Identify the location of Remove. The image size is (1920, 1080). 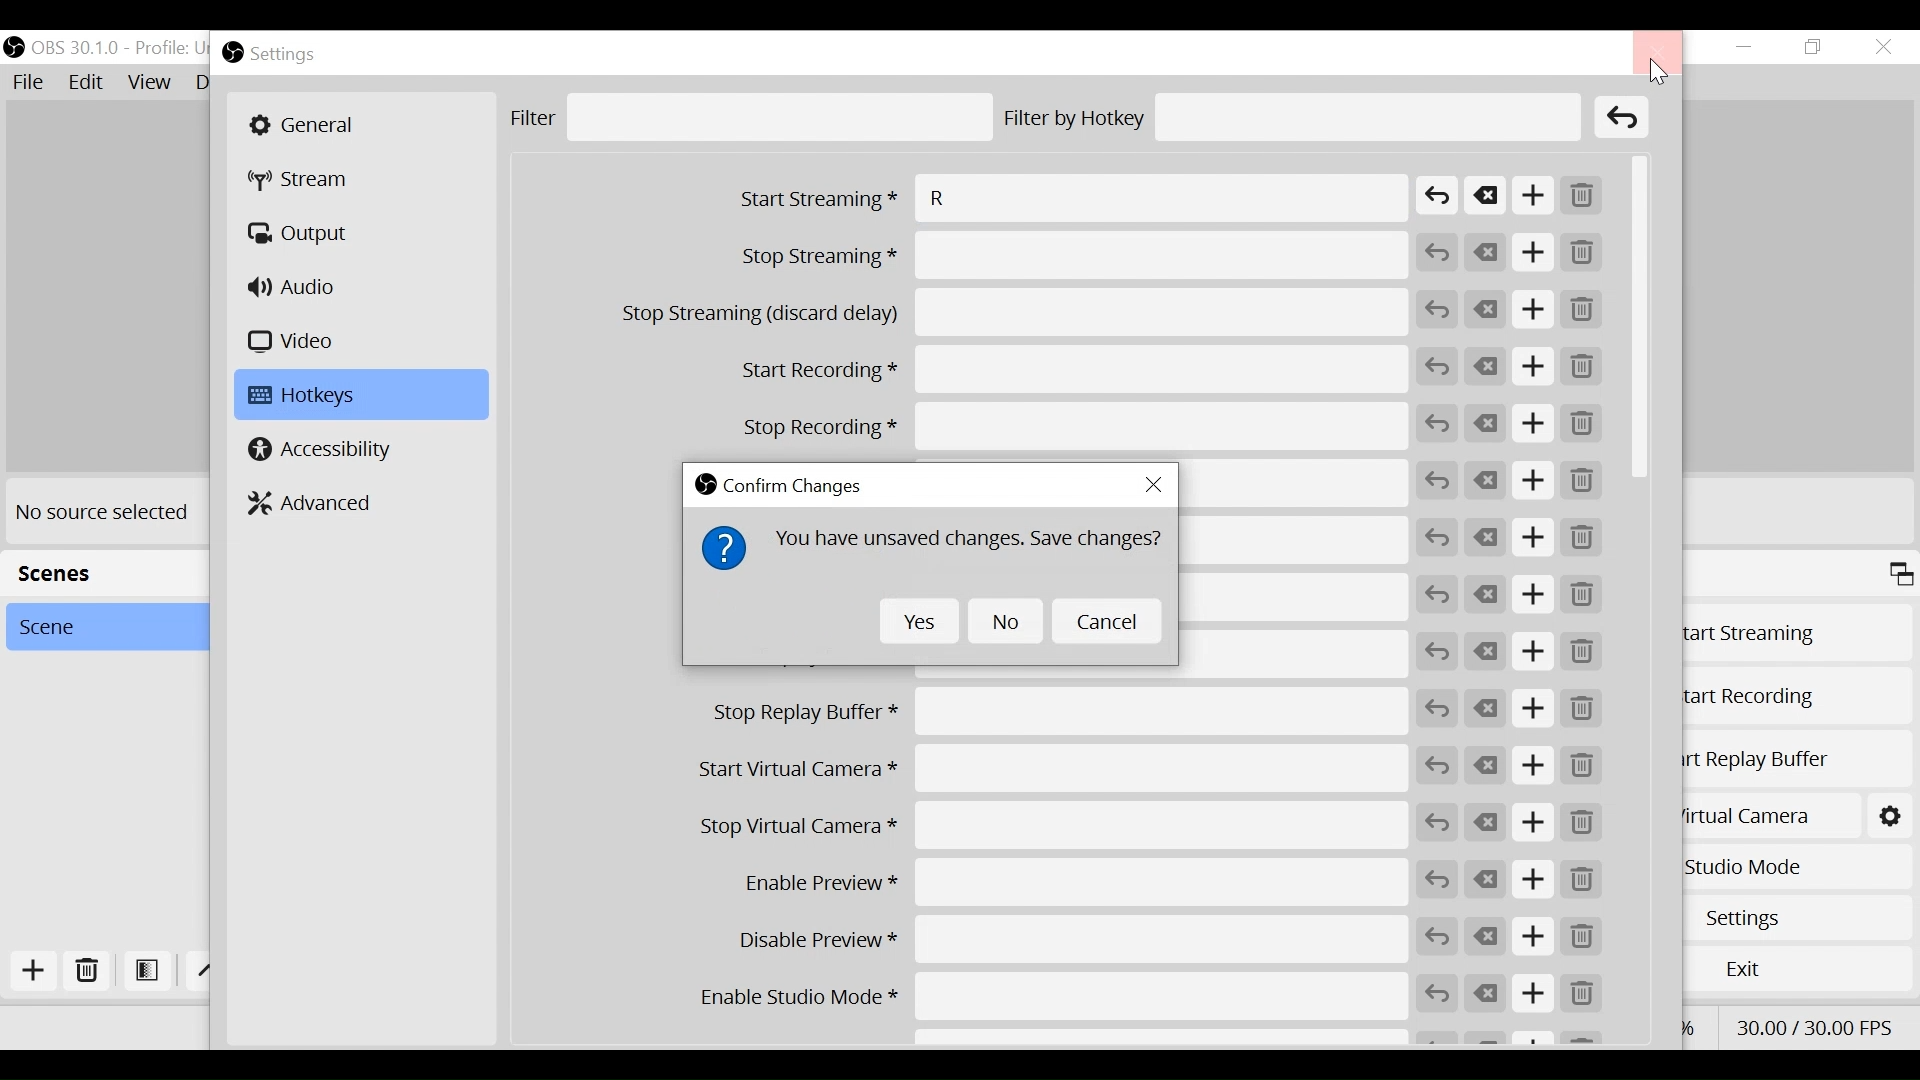
(1583, 938).